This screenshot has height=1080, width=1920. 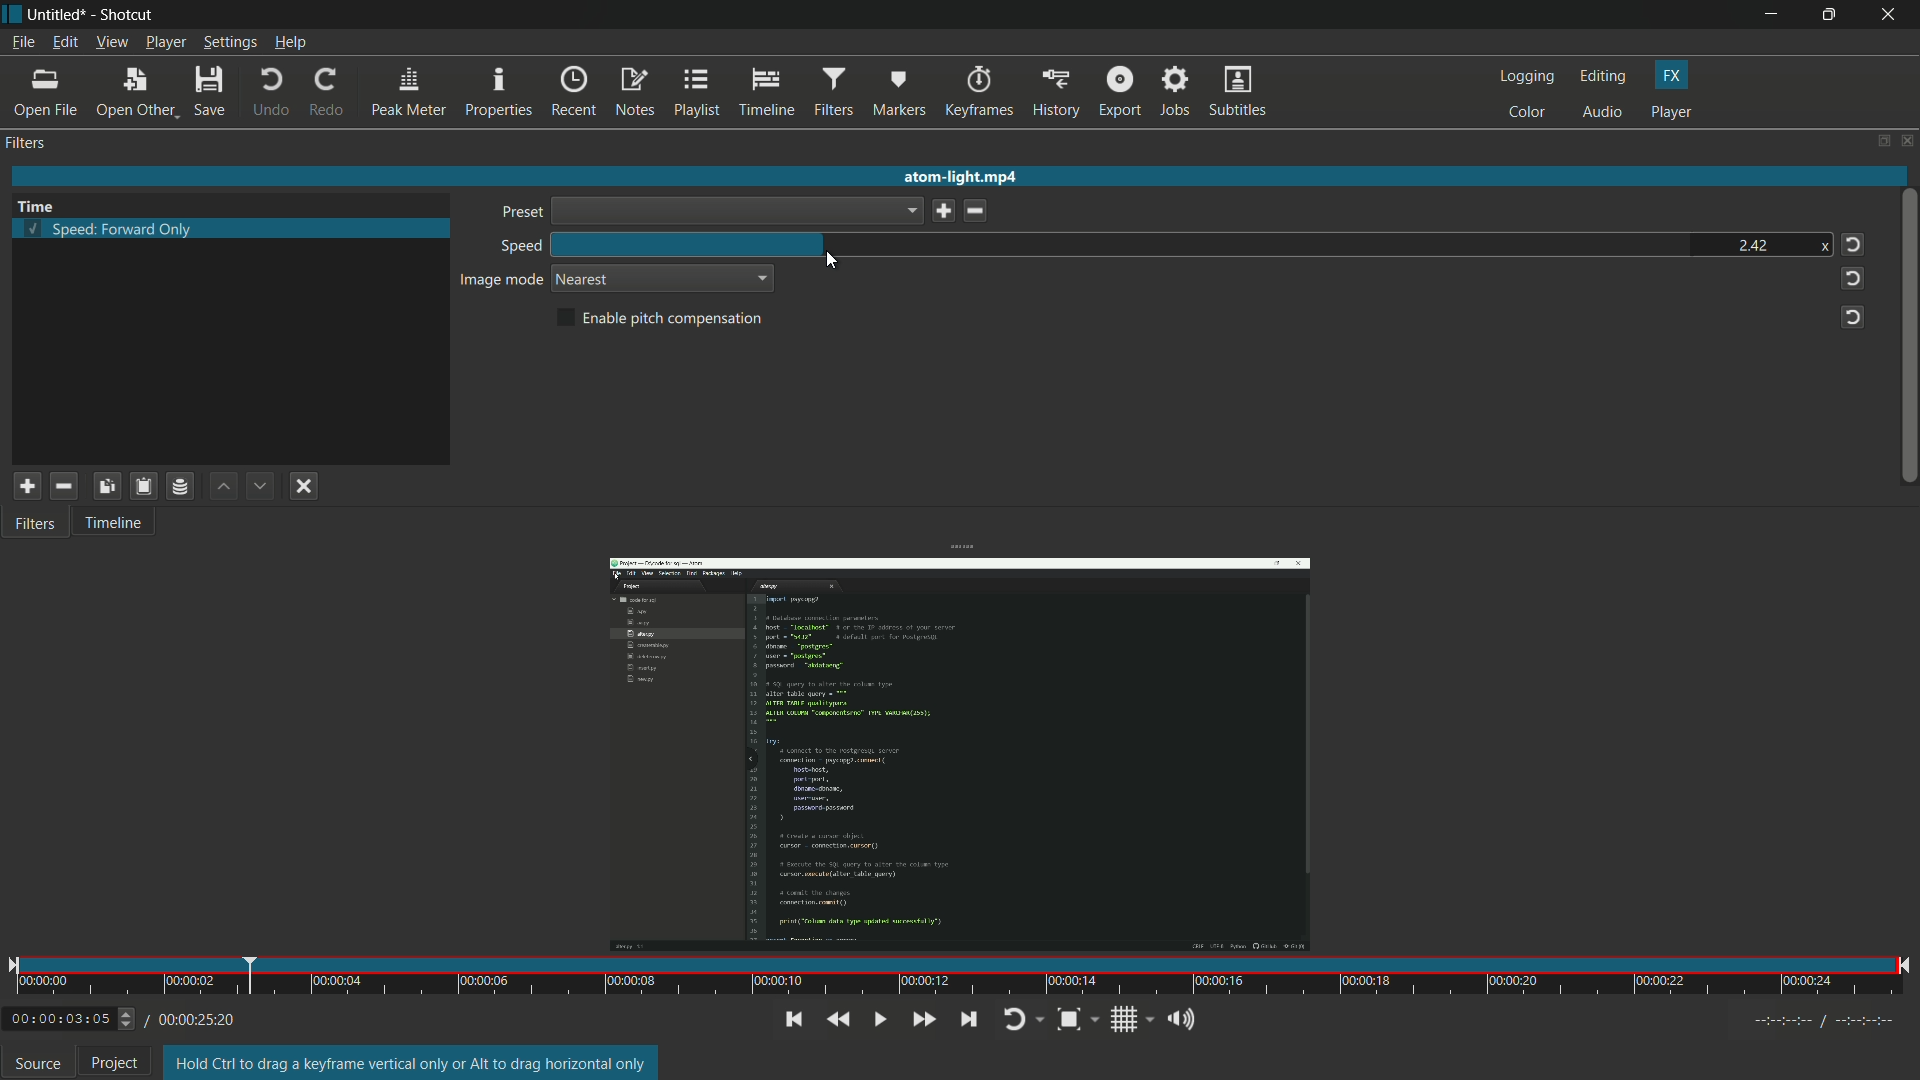 I want to click on source, so click(x=38, y=1063).